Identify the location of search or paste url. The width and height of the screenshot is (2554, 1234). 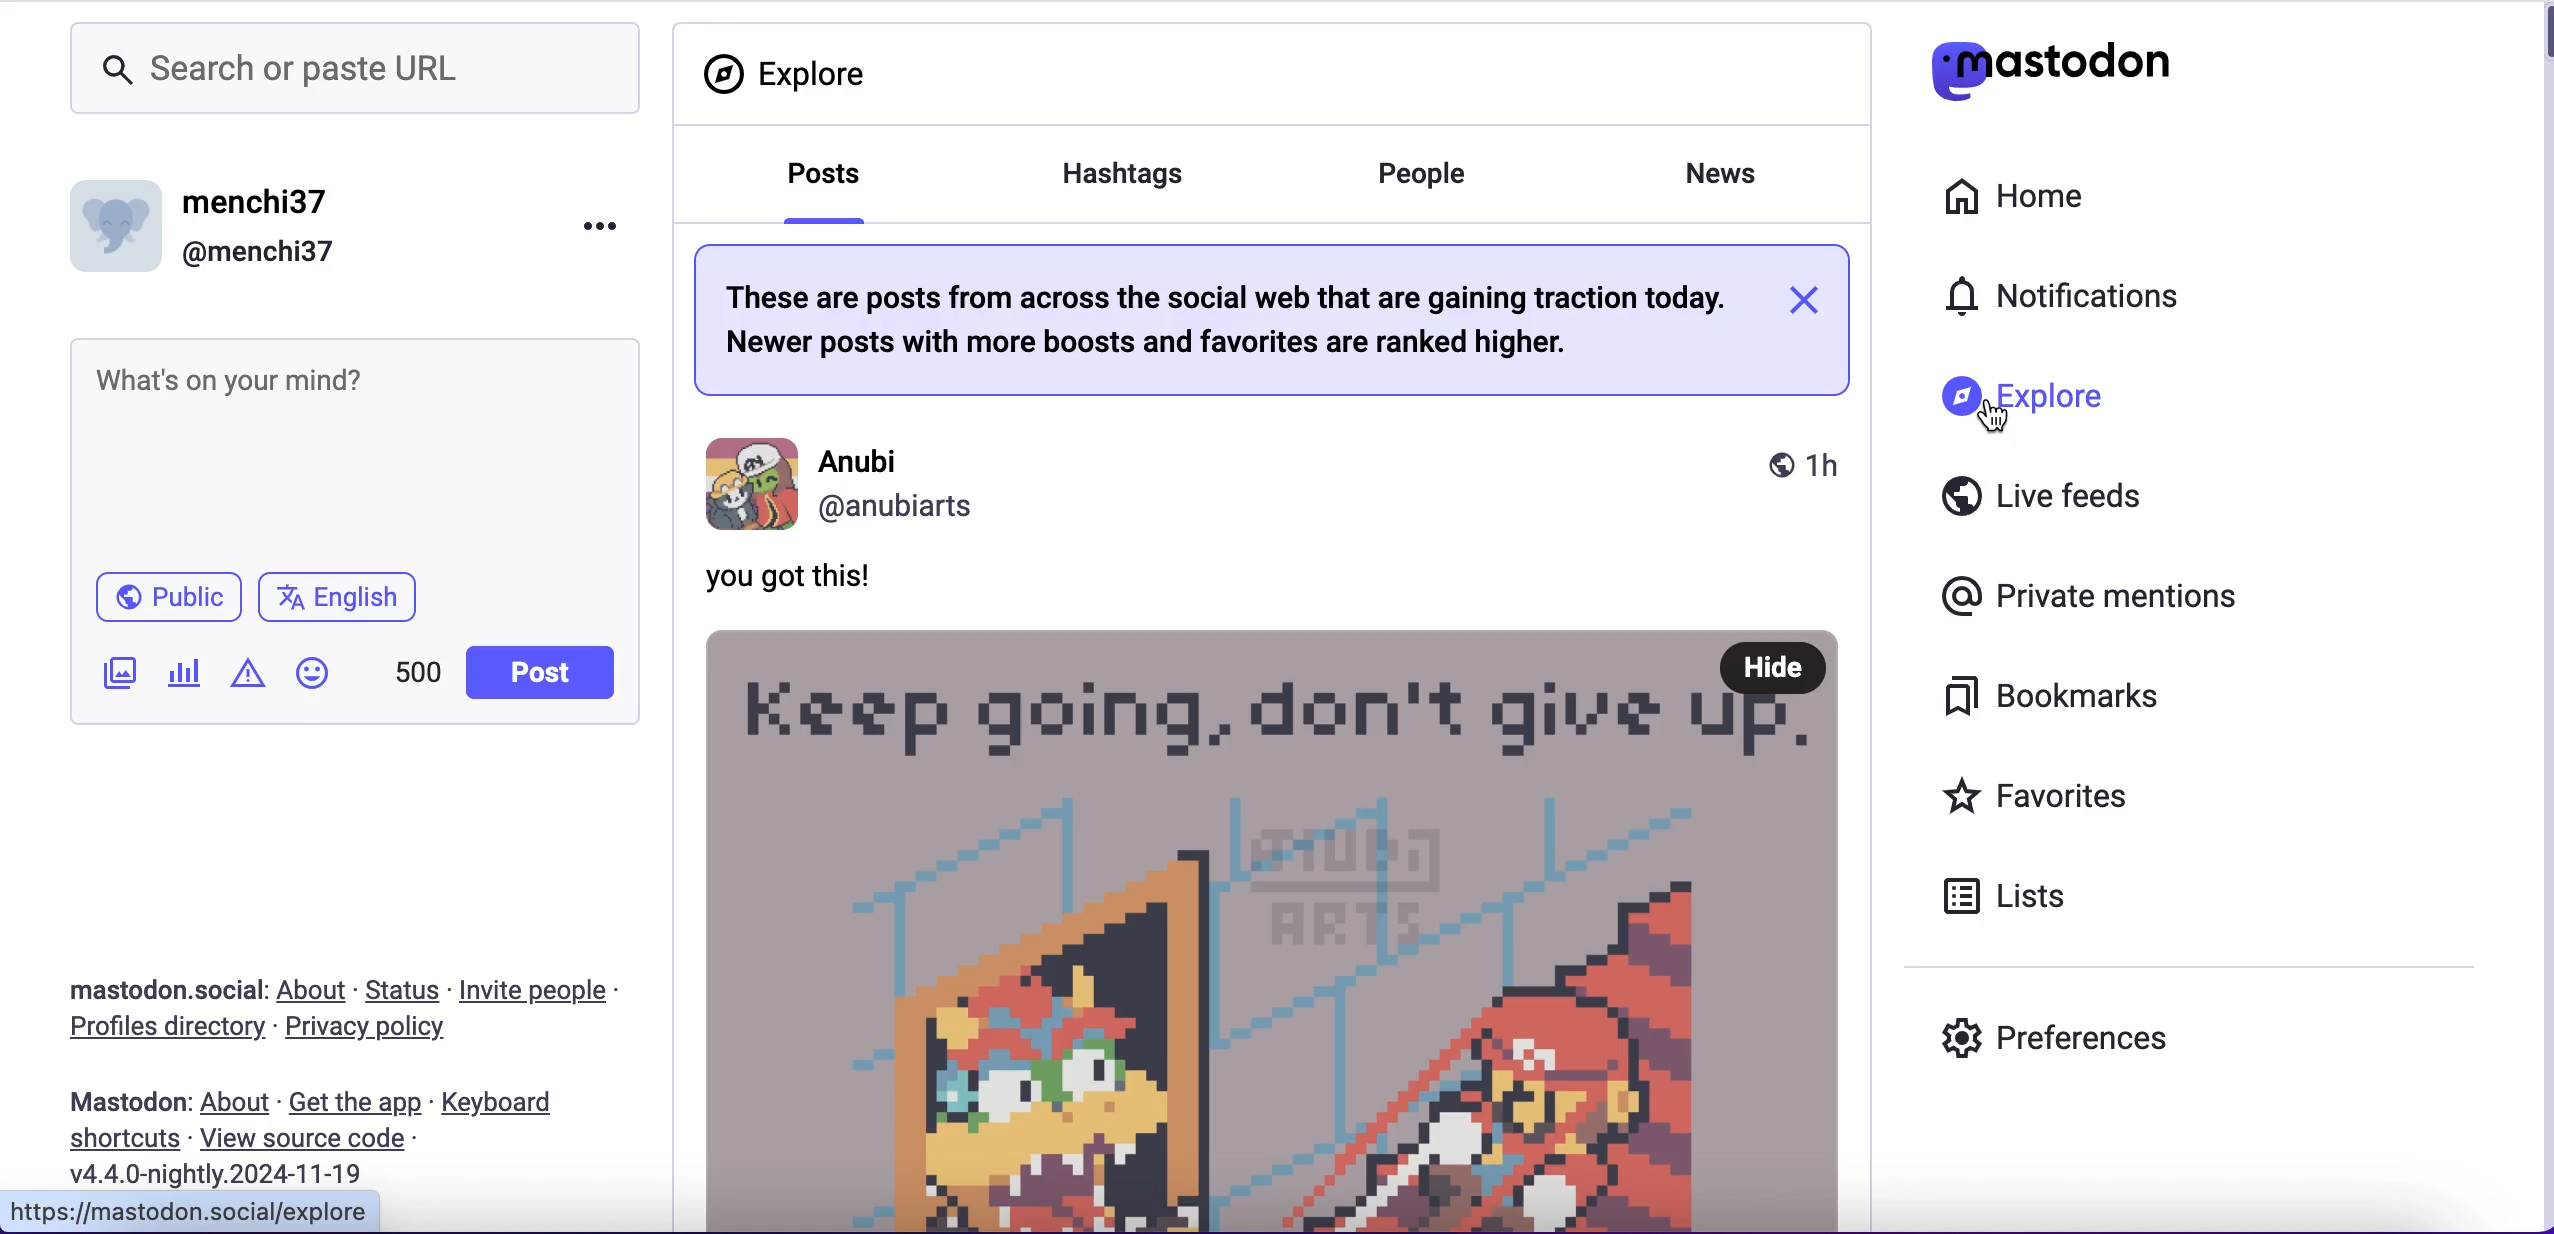
(350, 73).